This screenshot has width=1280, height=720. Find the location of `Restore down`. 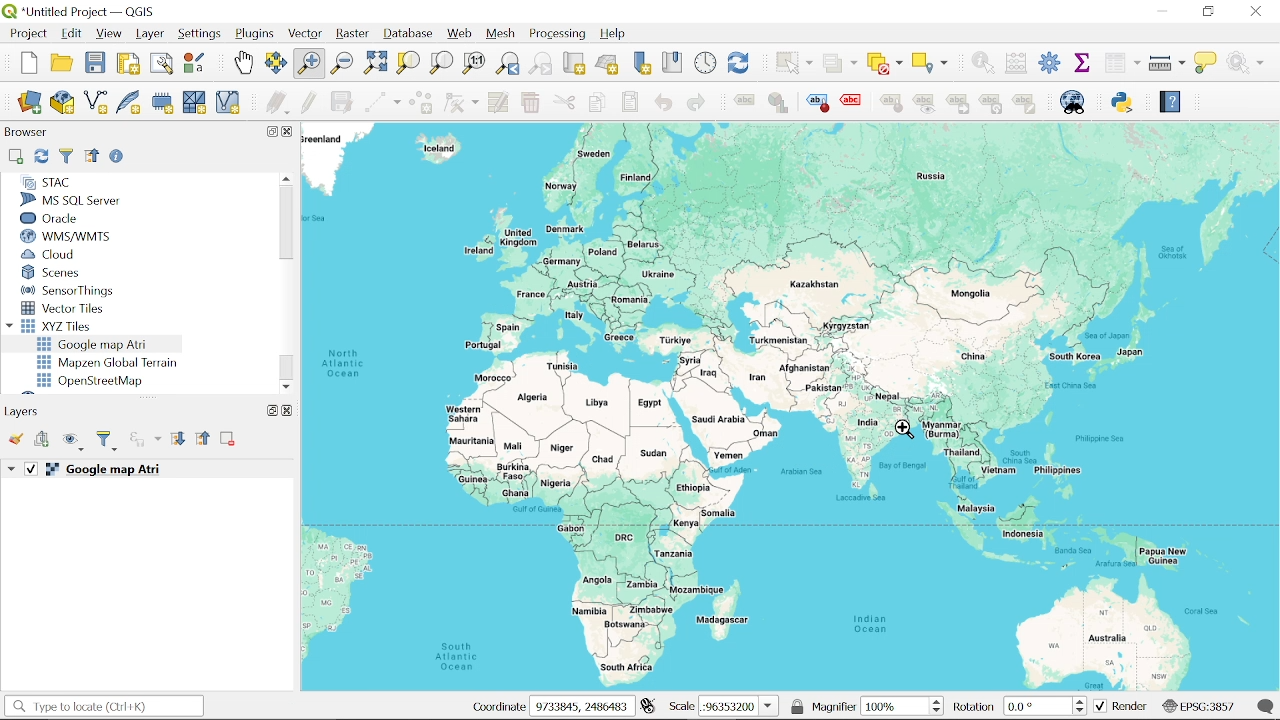

Restore down is located at coordinates (1208, 11).